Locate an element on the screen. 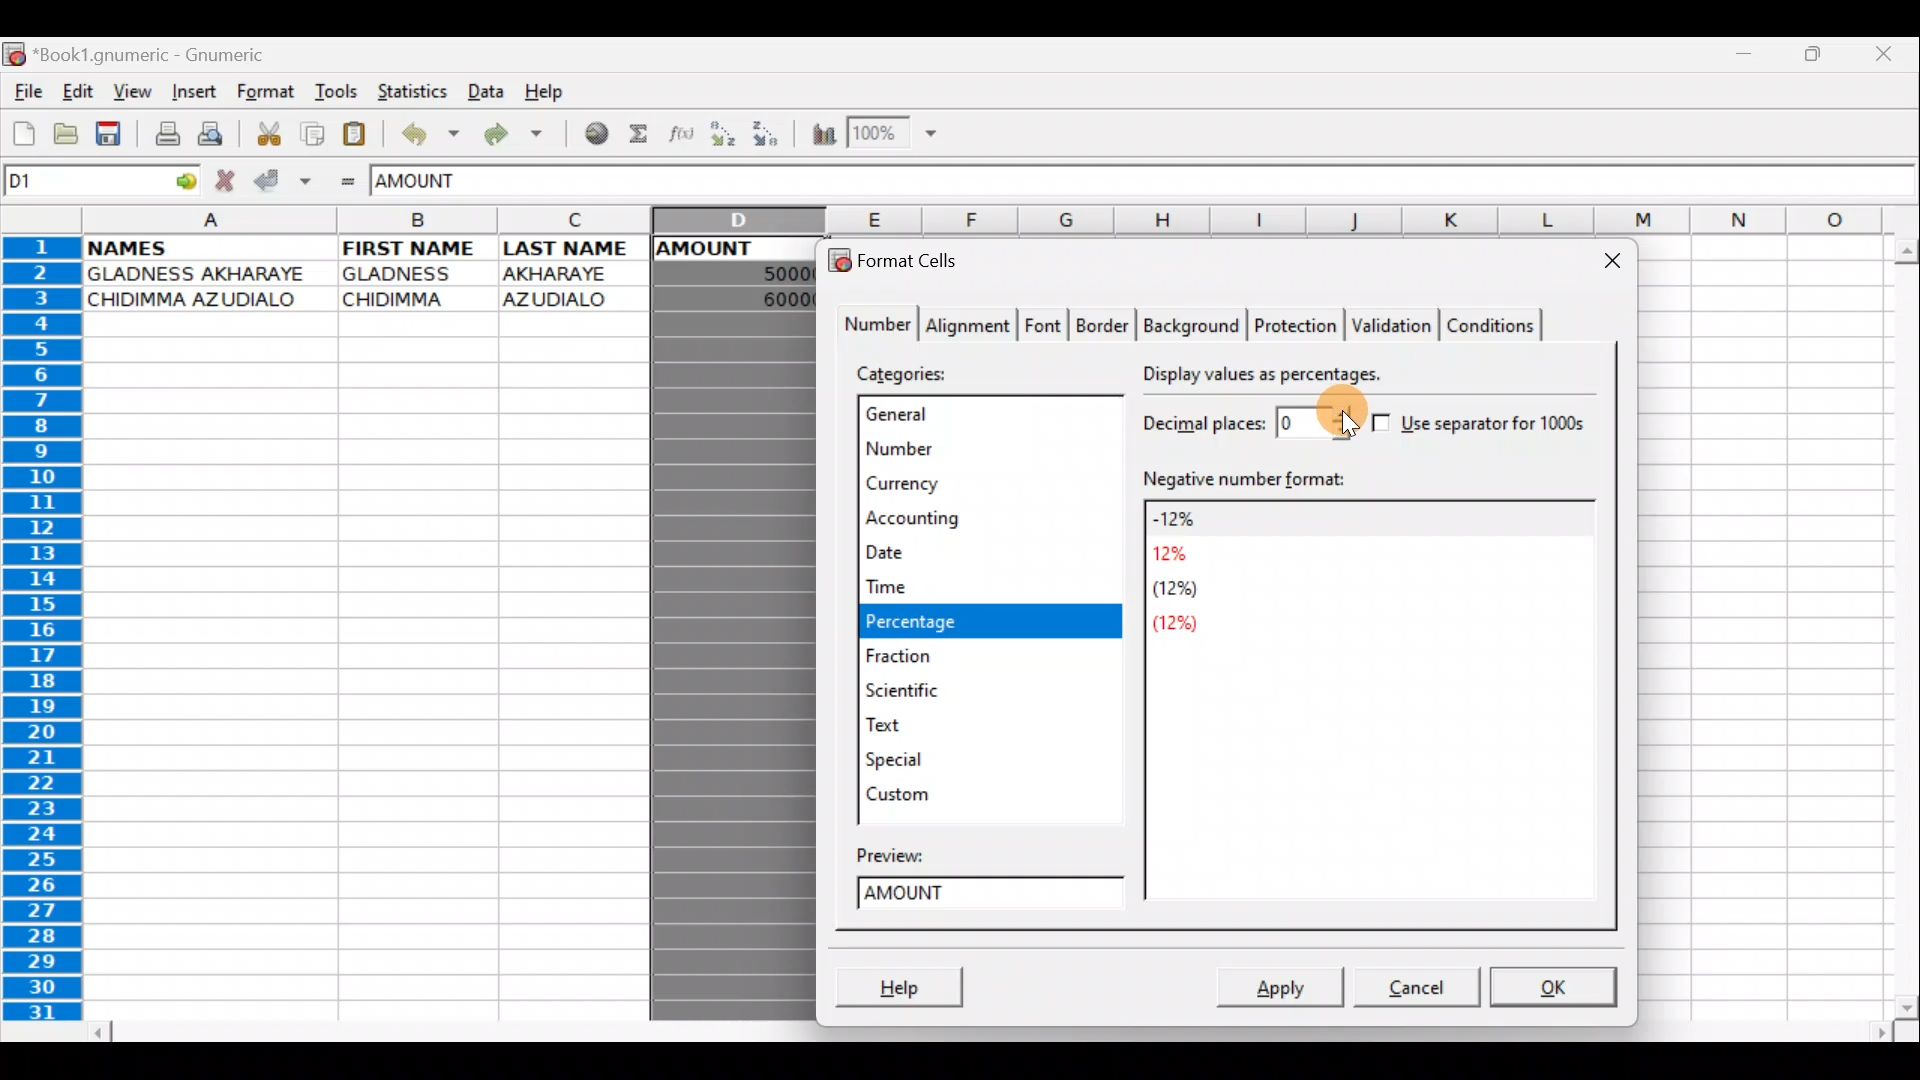 The image size is (1920, 1080). Data is located at coordinates (485, 90).